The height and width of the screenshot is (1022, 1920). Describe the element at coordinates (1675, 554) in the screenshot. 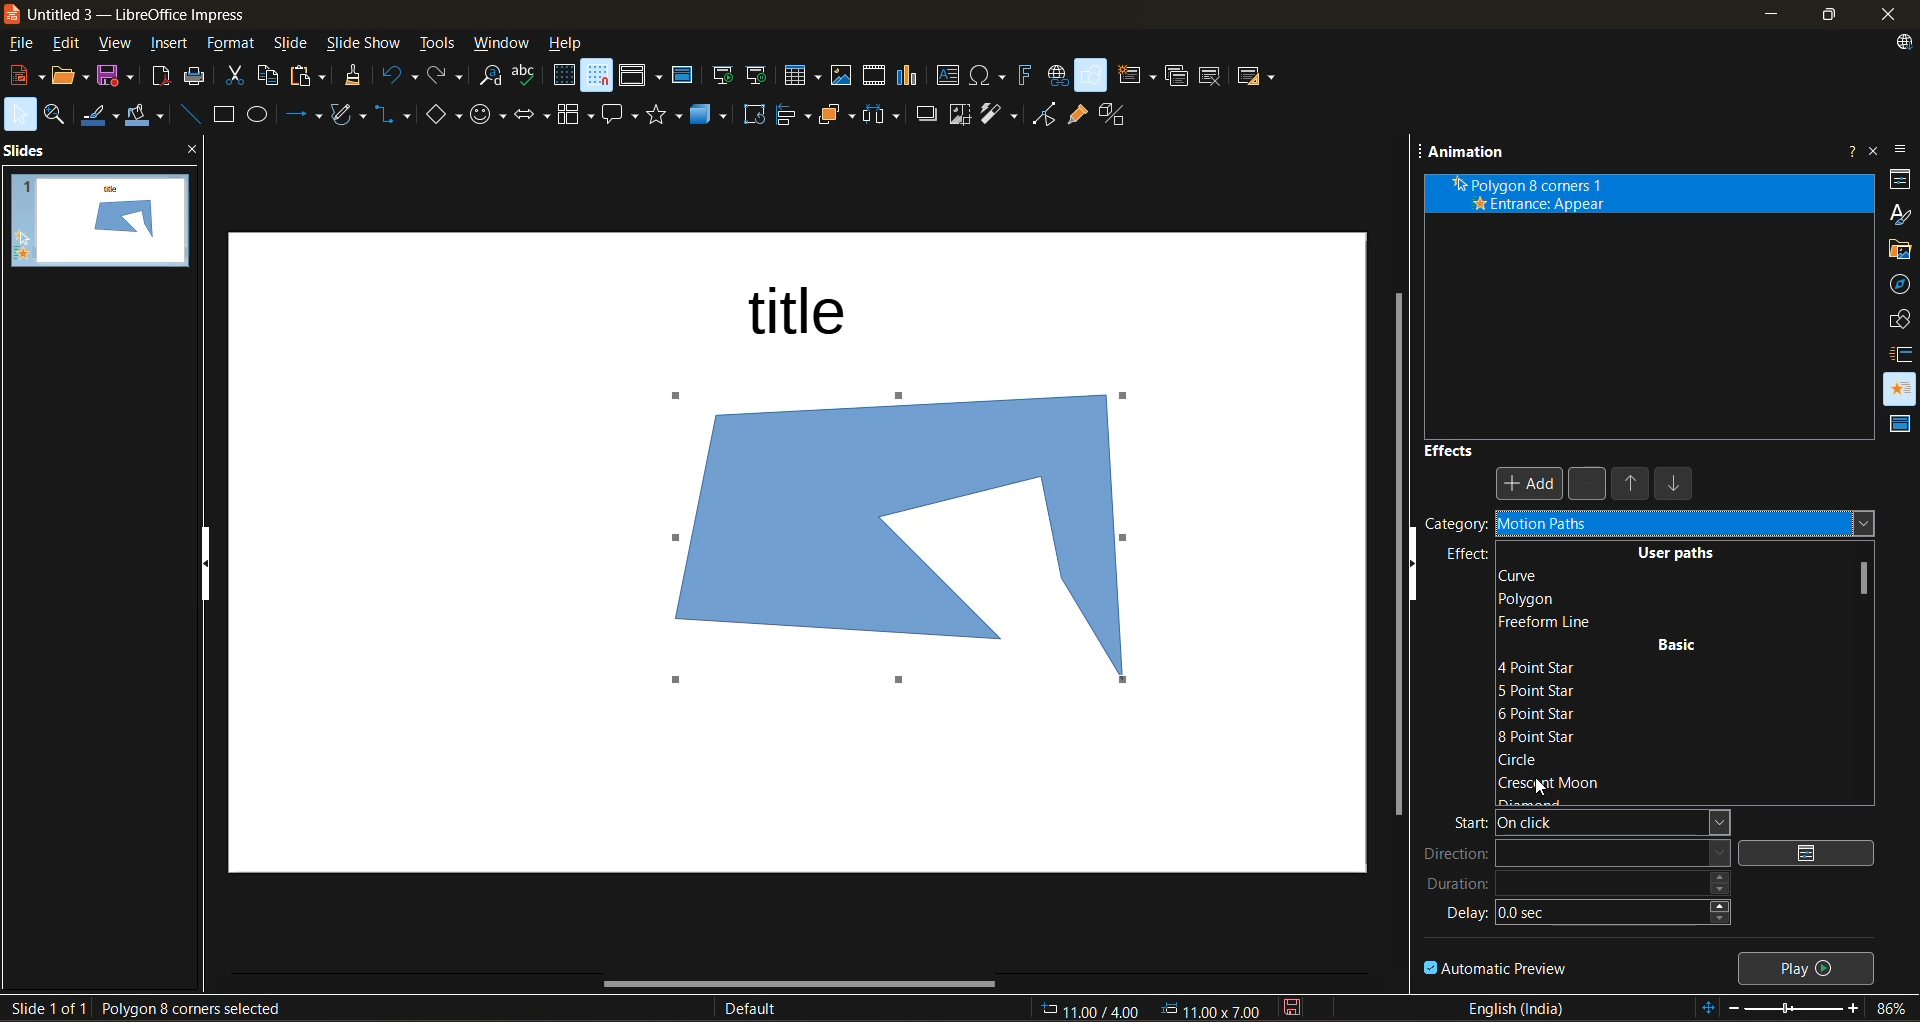

I see `user paths` at that location.